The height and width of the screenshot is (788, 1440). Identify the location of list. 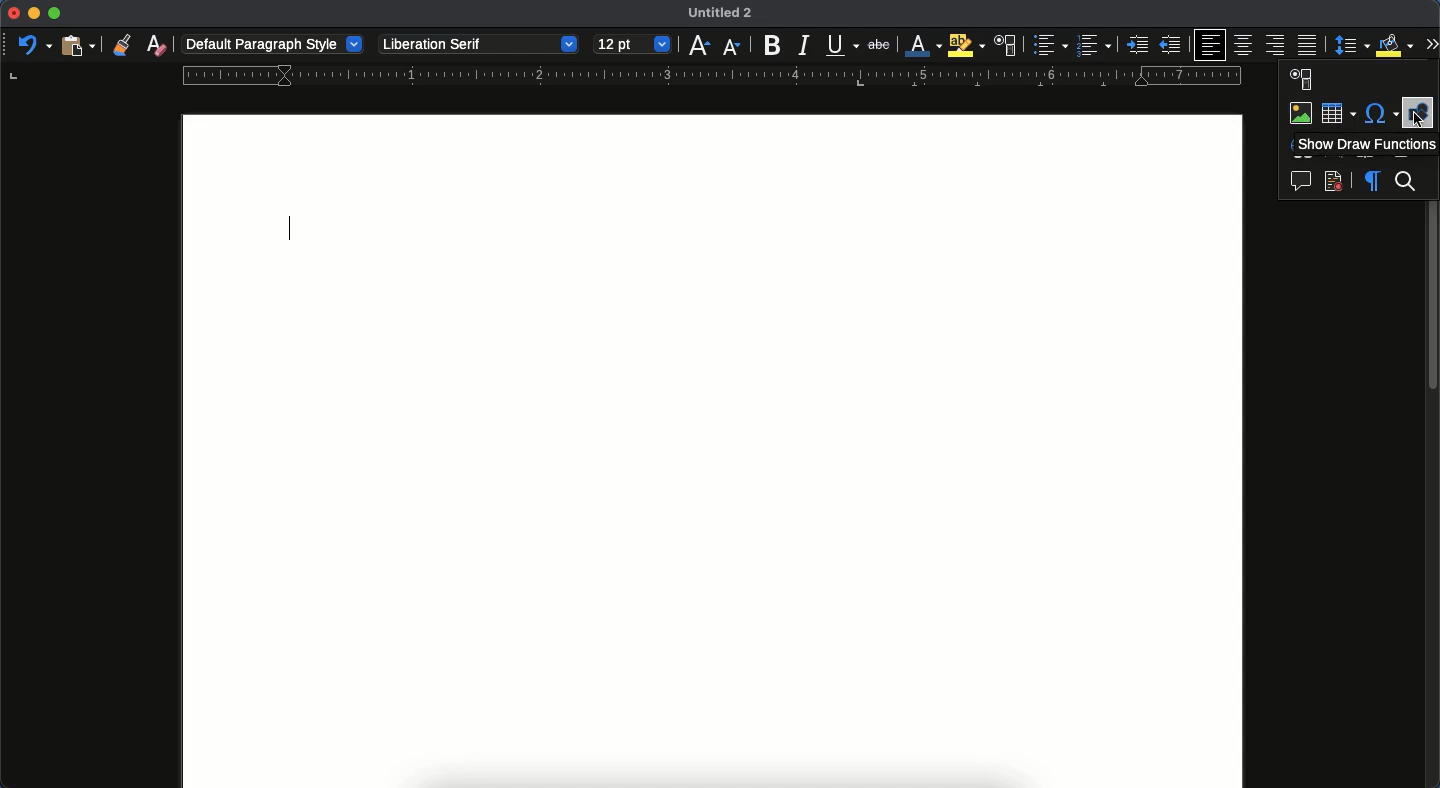
(1048, 45).